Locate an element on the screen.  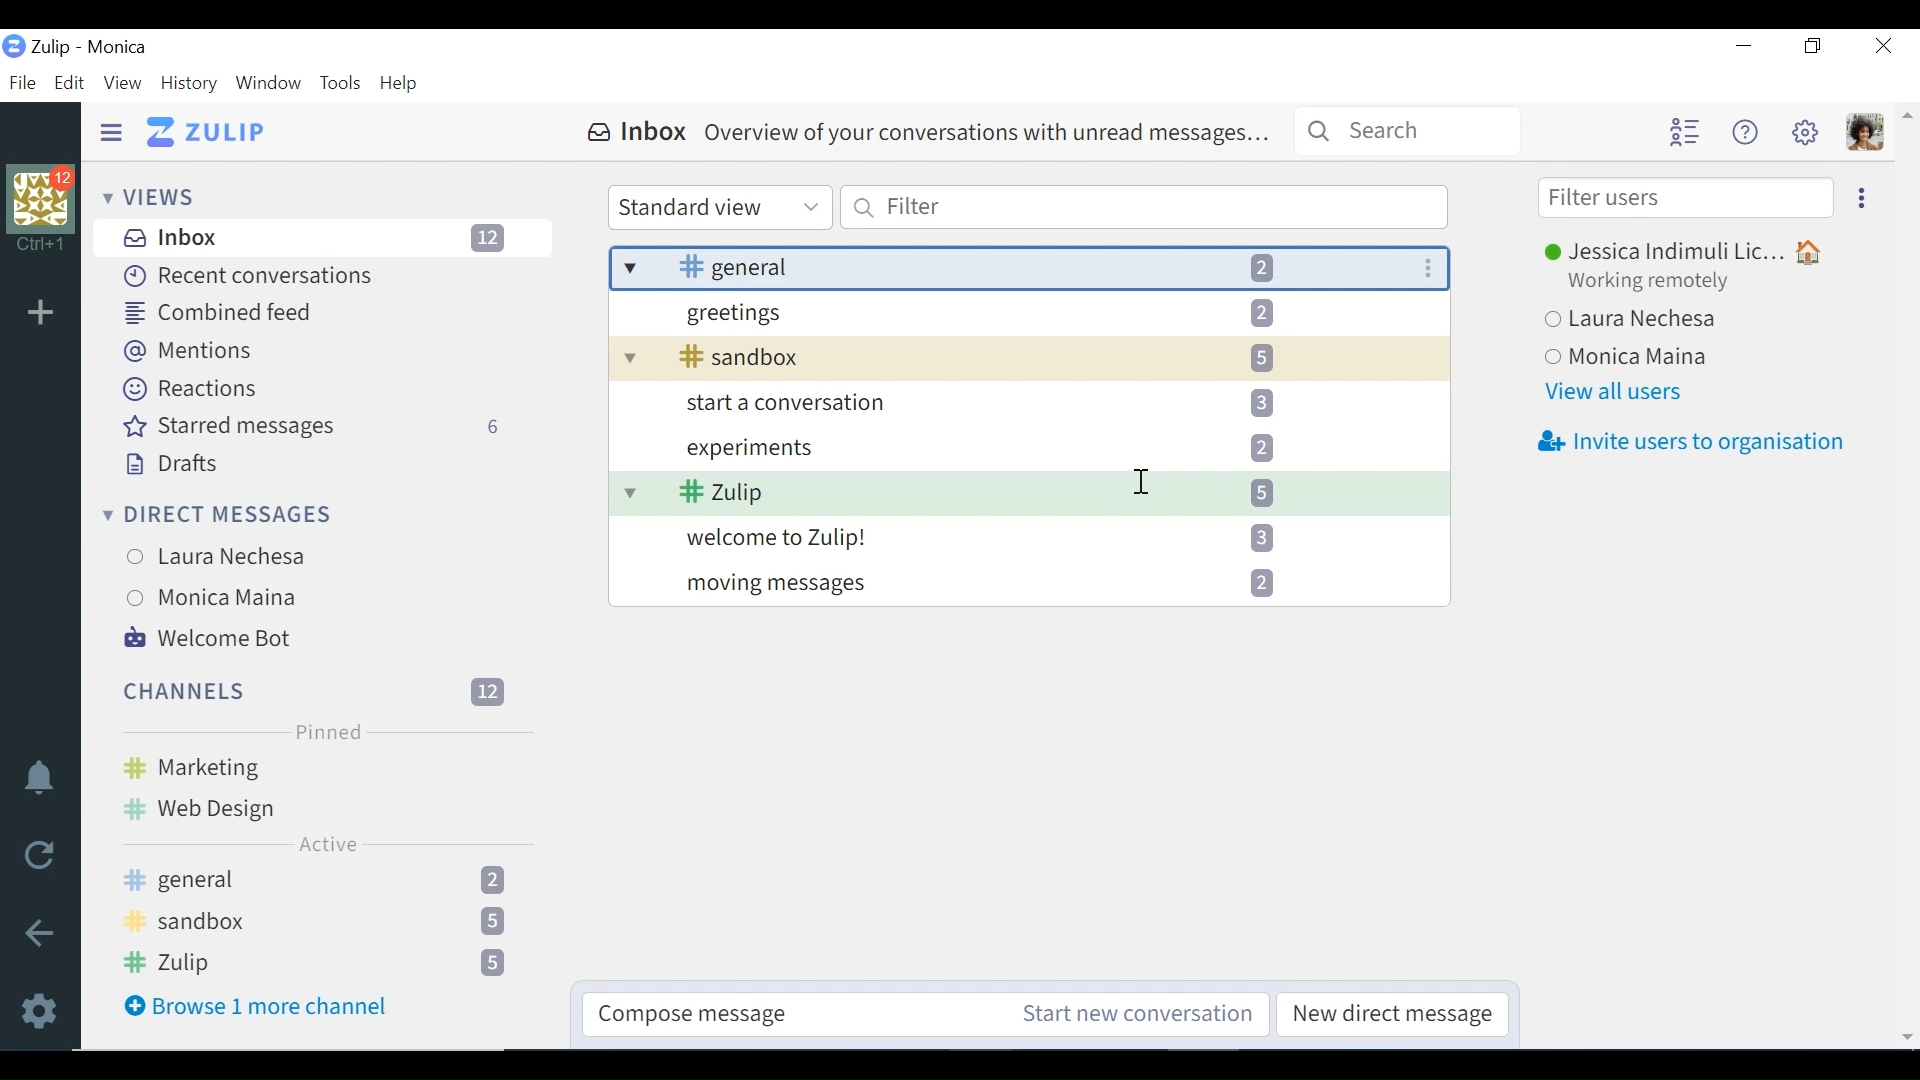
Scroll down is located at coordinates (1905, 1033).